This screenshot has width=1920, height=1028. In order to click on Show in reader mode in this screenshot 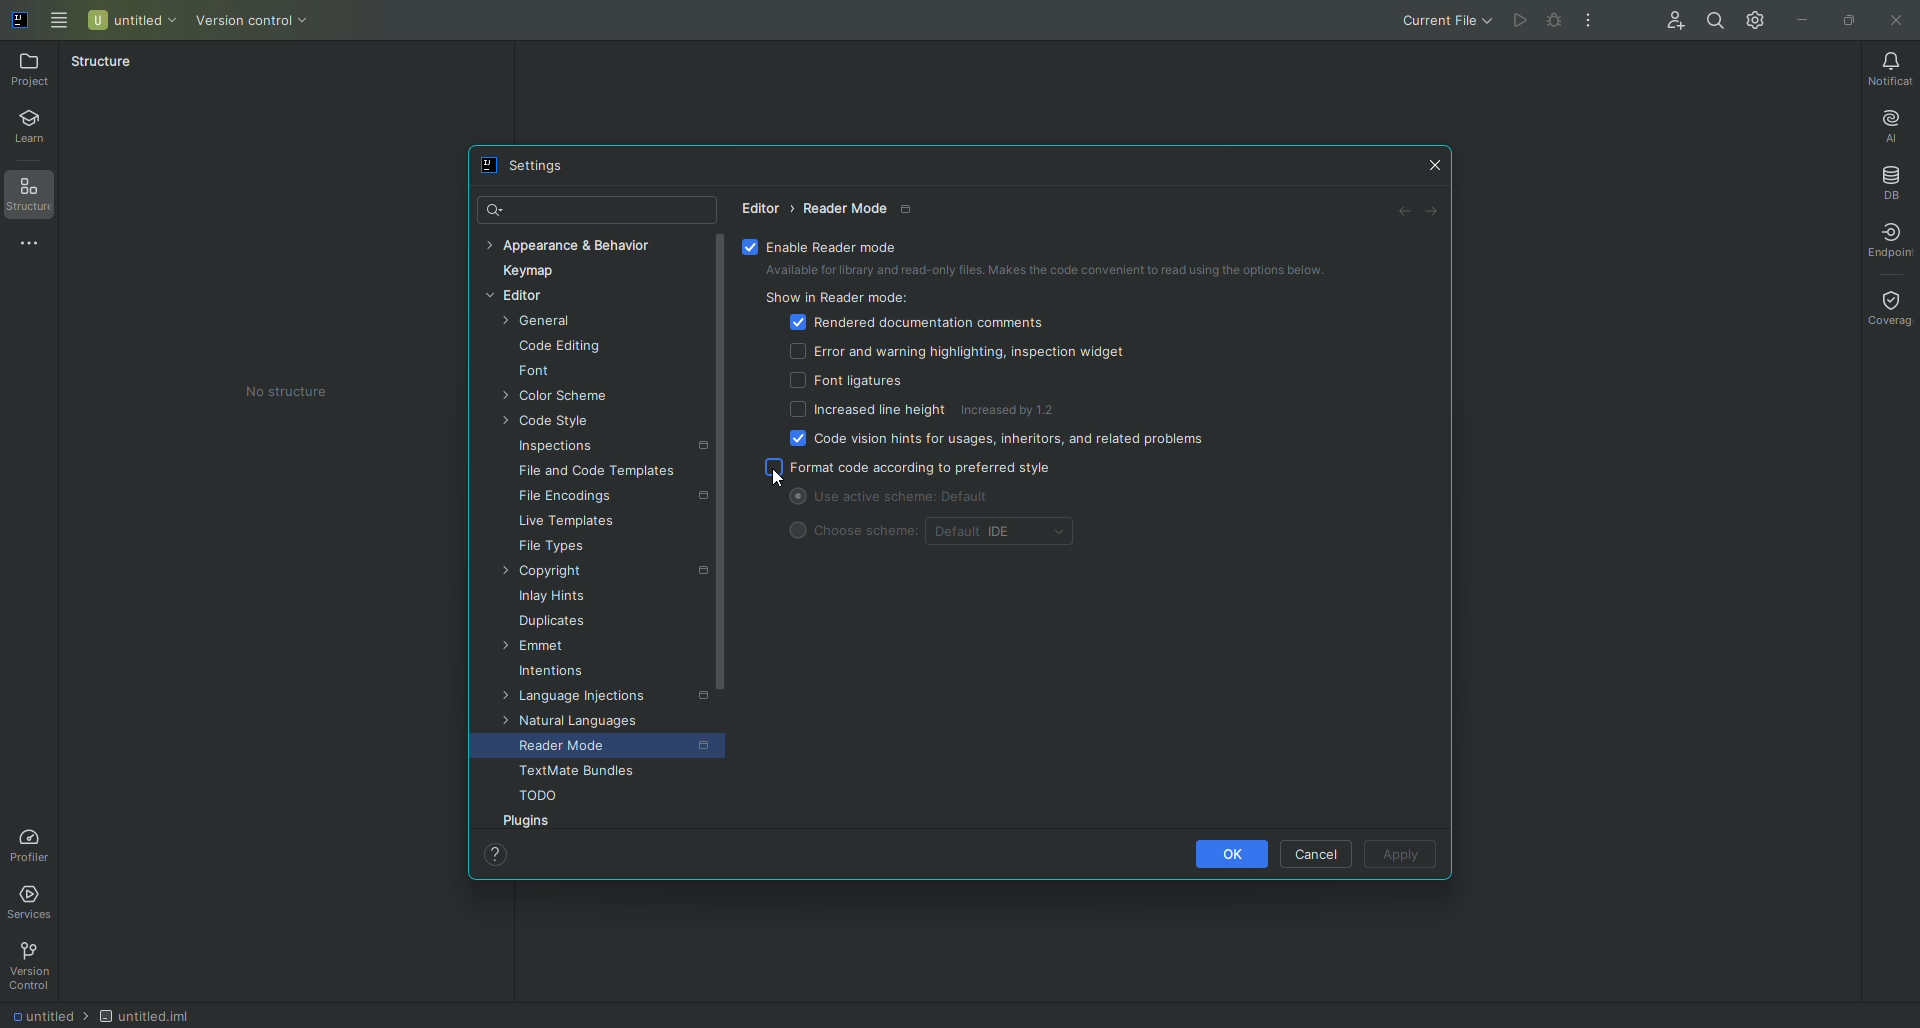, I will do `click(839, 300)`.